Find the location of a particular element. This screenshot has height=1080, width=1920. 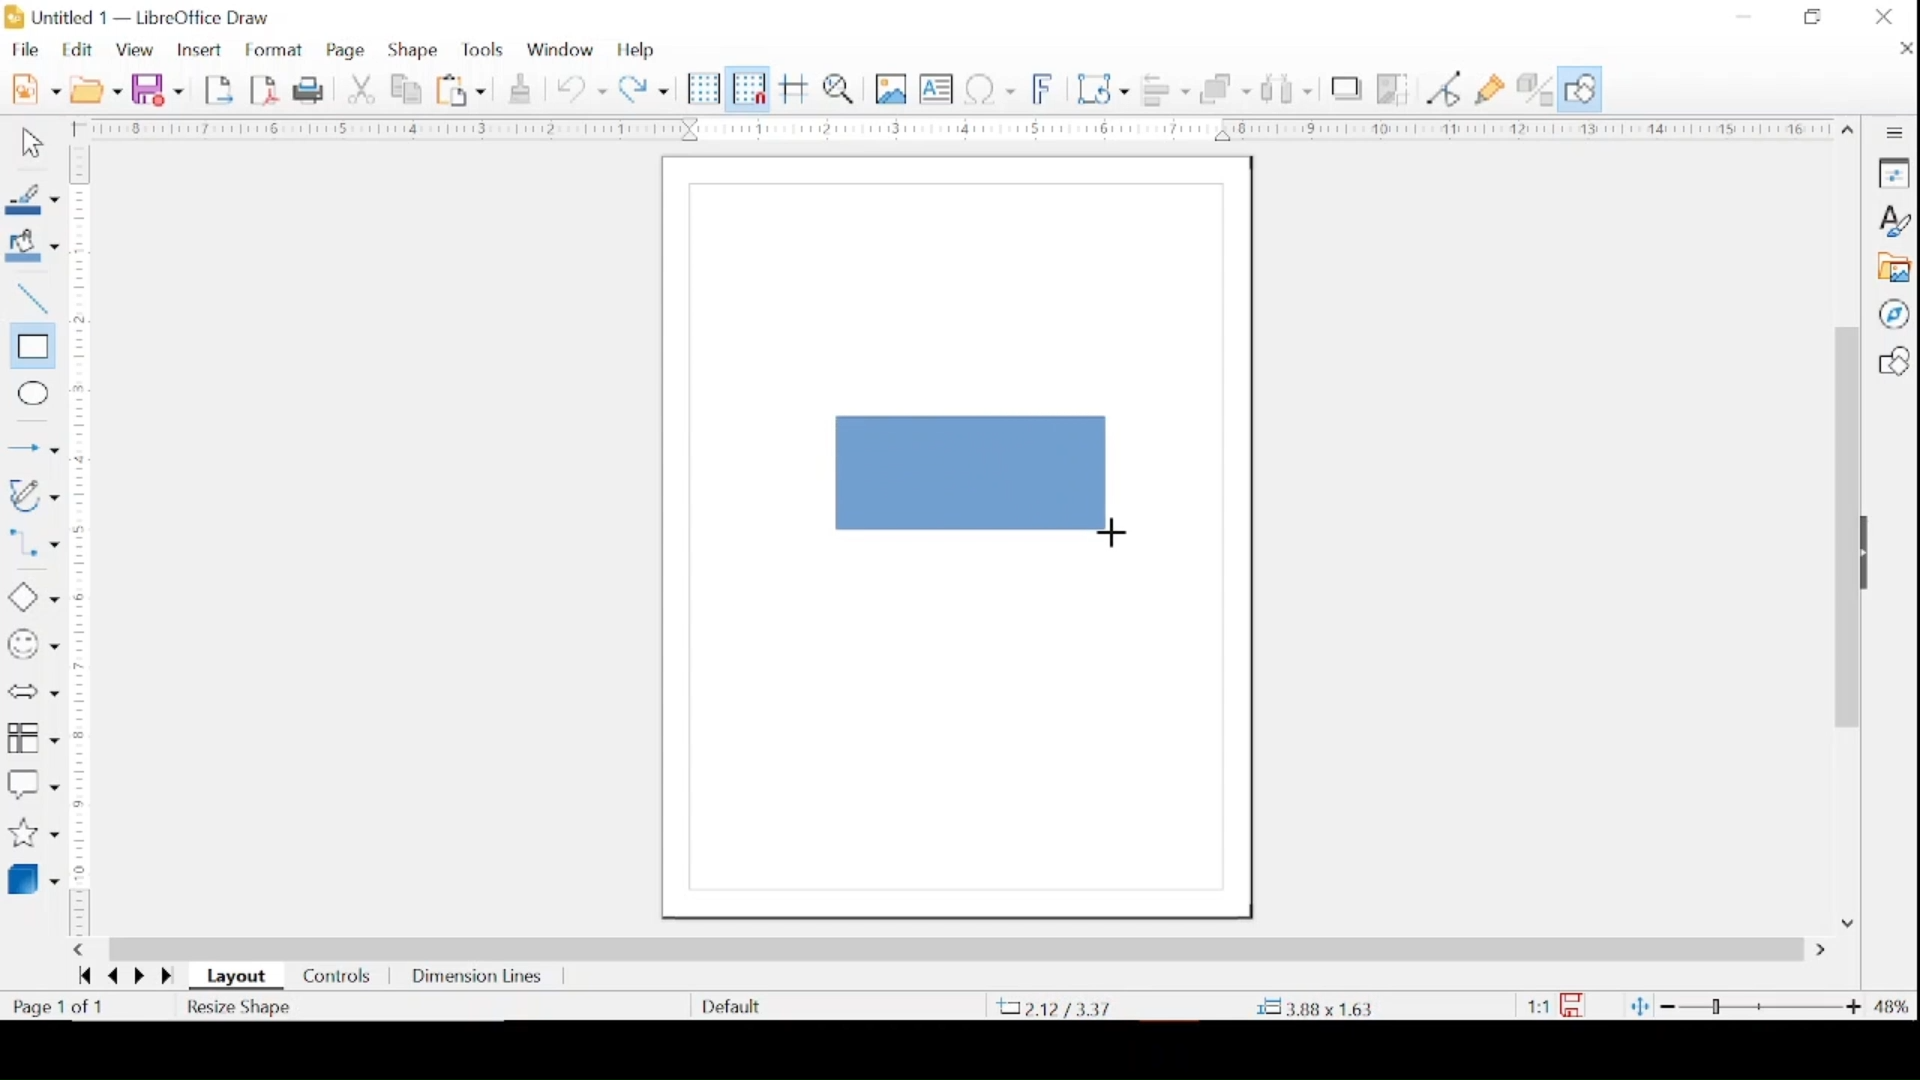

flowchart is located at coordinates (33, 739).